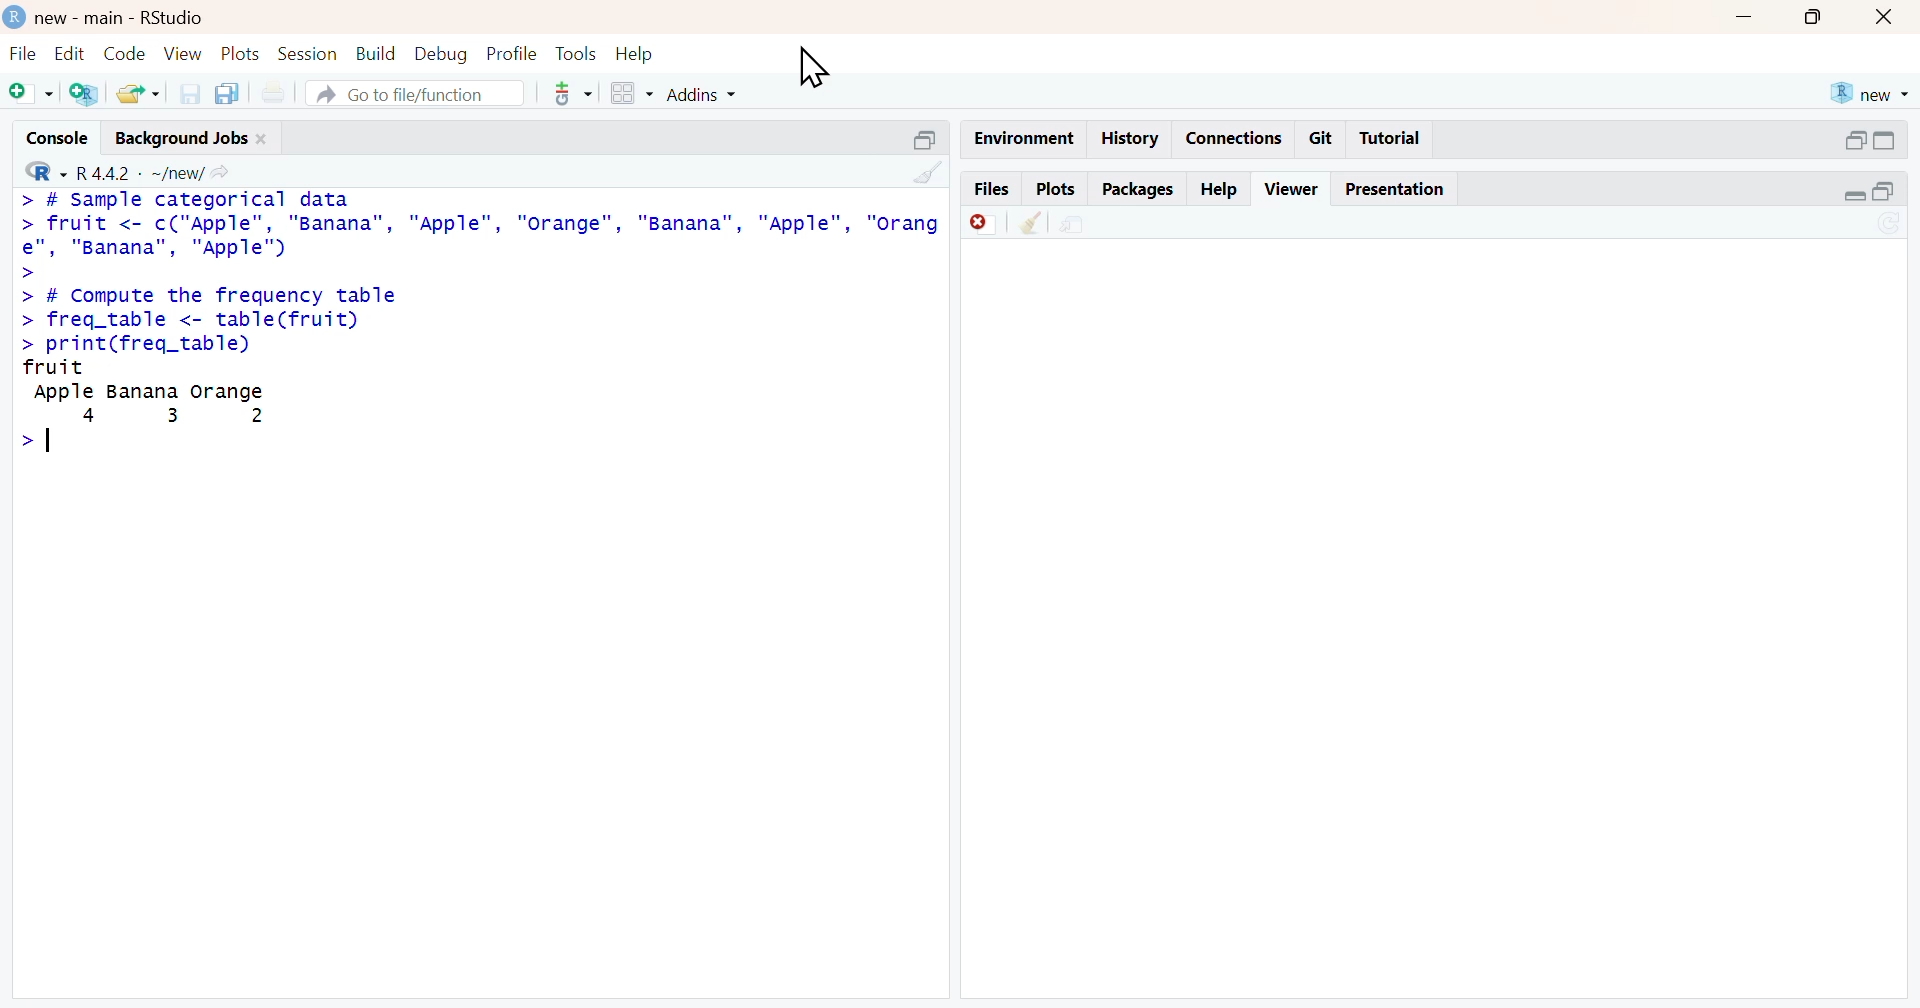 This screenshot has height=1008, width=1920. I want to click on code, so click(129, 55).